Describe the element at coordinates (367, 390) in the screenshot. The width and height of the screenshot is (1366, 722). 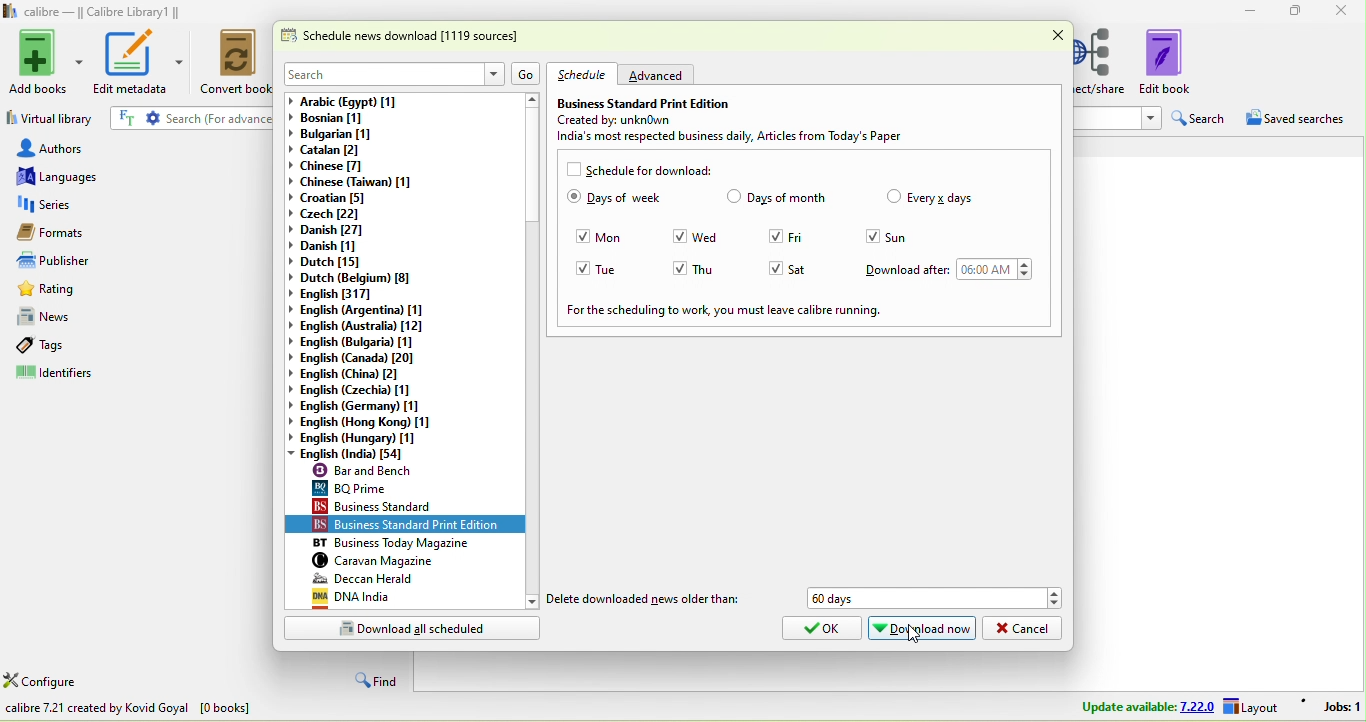
I see `english(czechia)[1]` at that location.